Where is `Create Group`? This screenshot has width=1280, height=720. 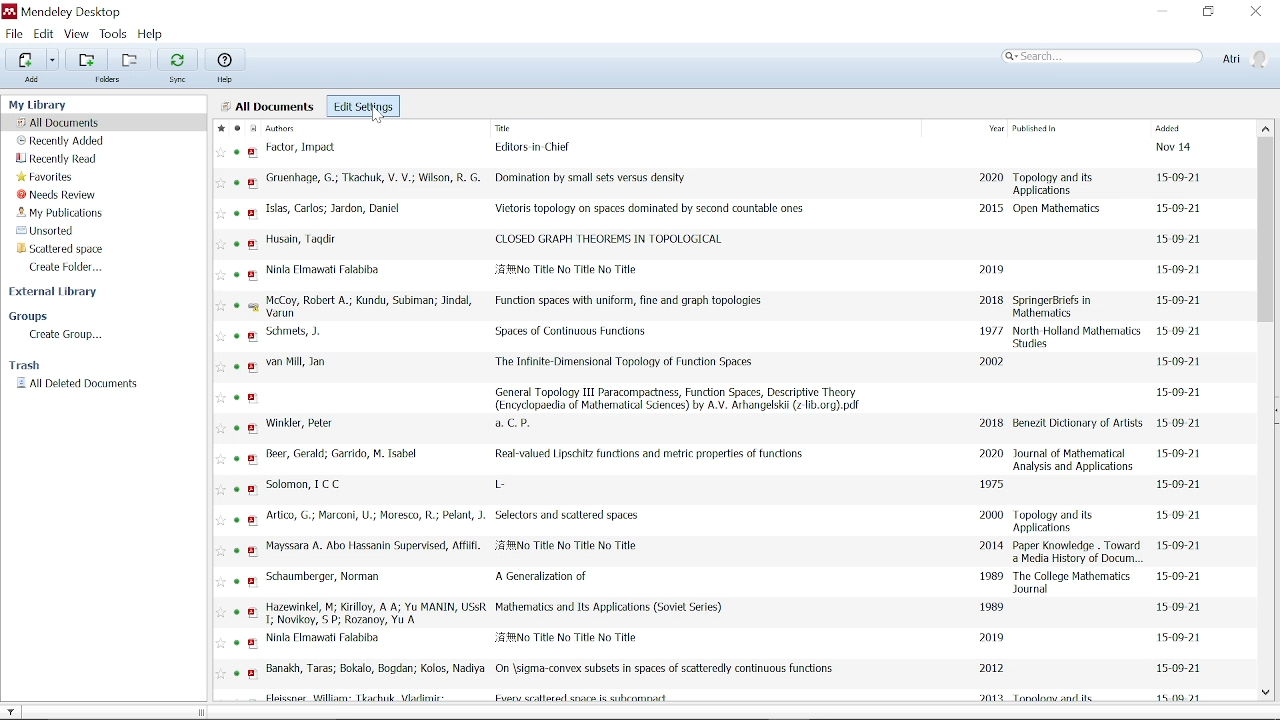
Create Group is located at coordinates (64, 334).